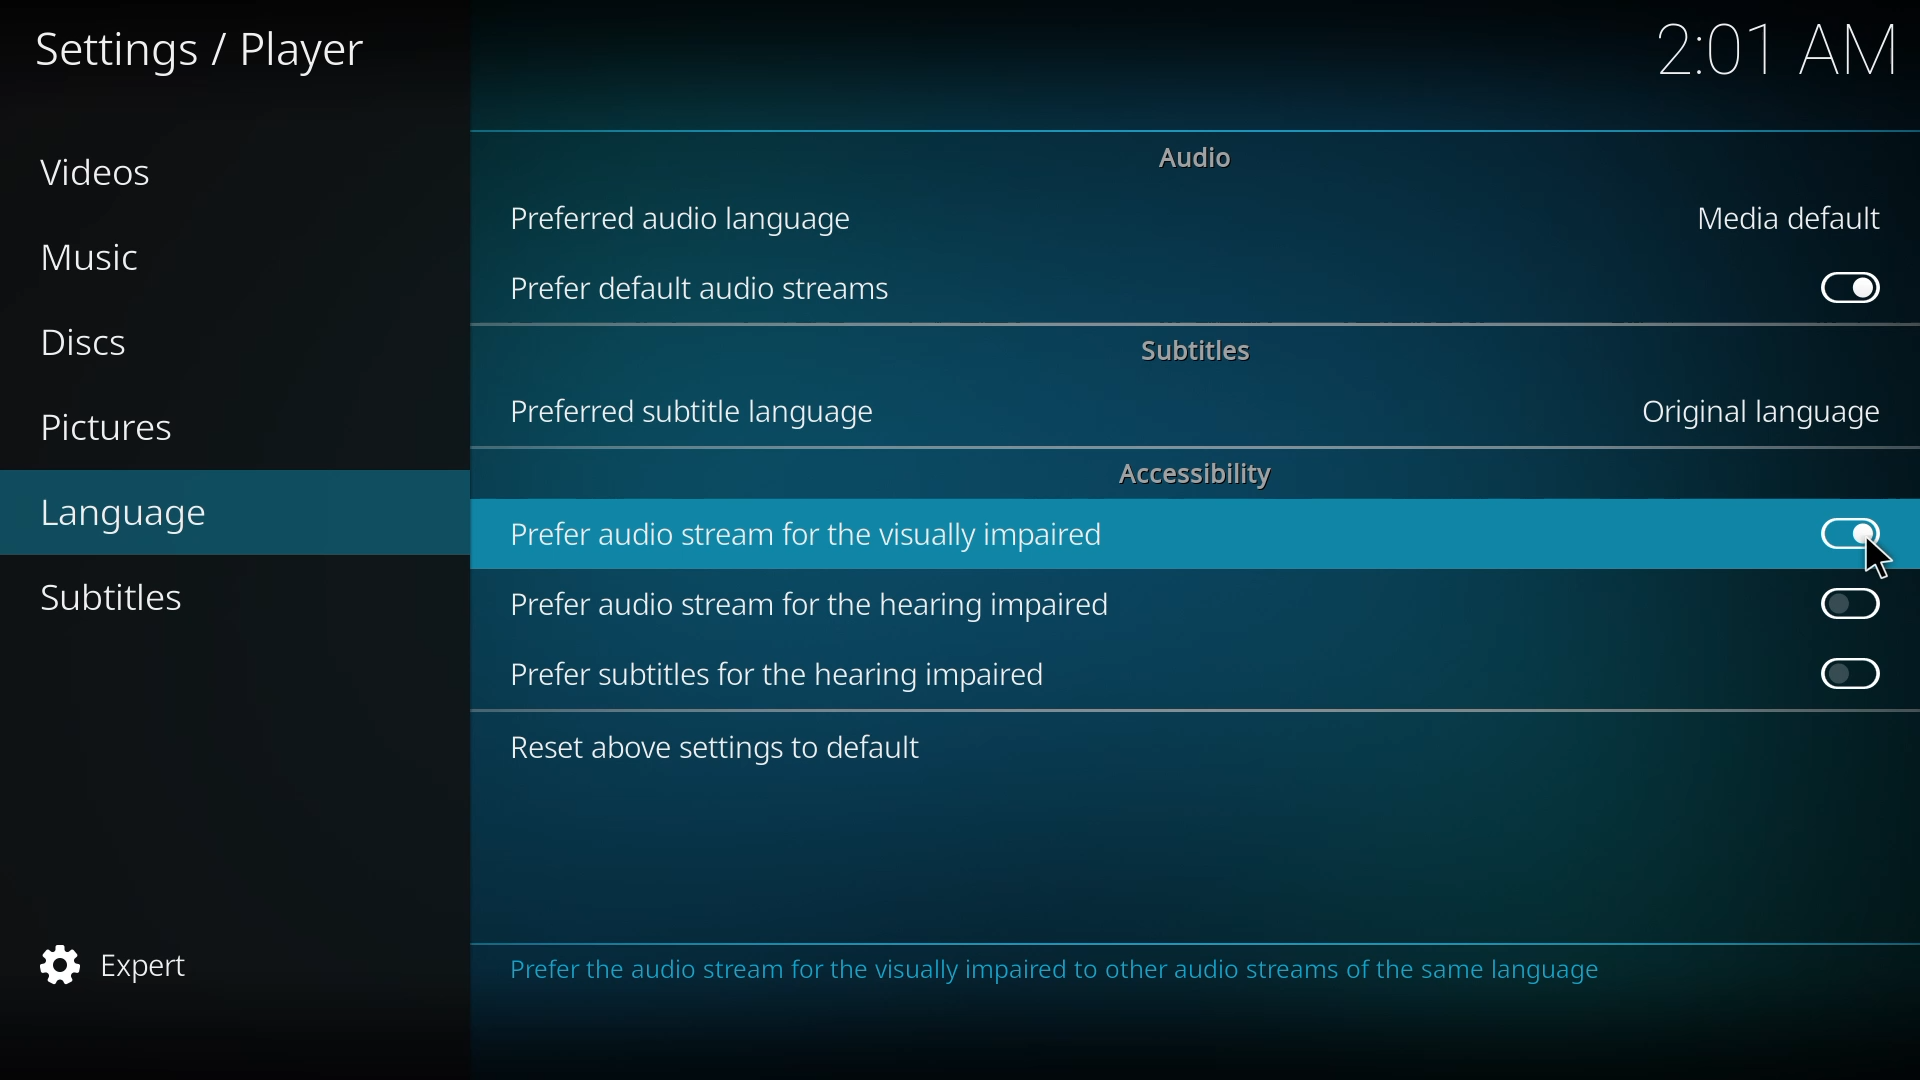  I want to click on language, so click(134, 515).